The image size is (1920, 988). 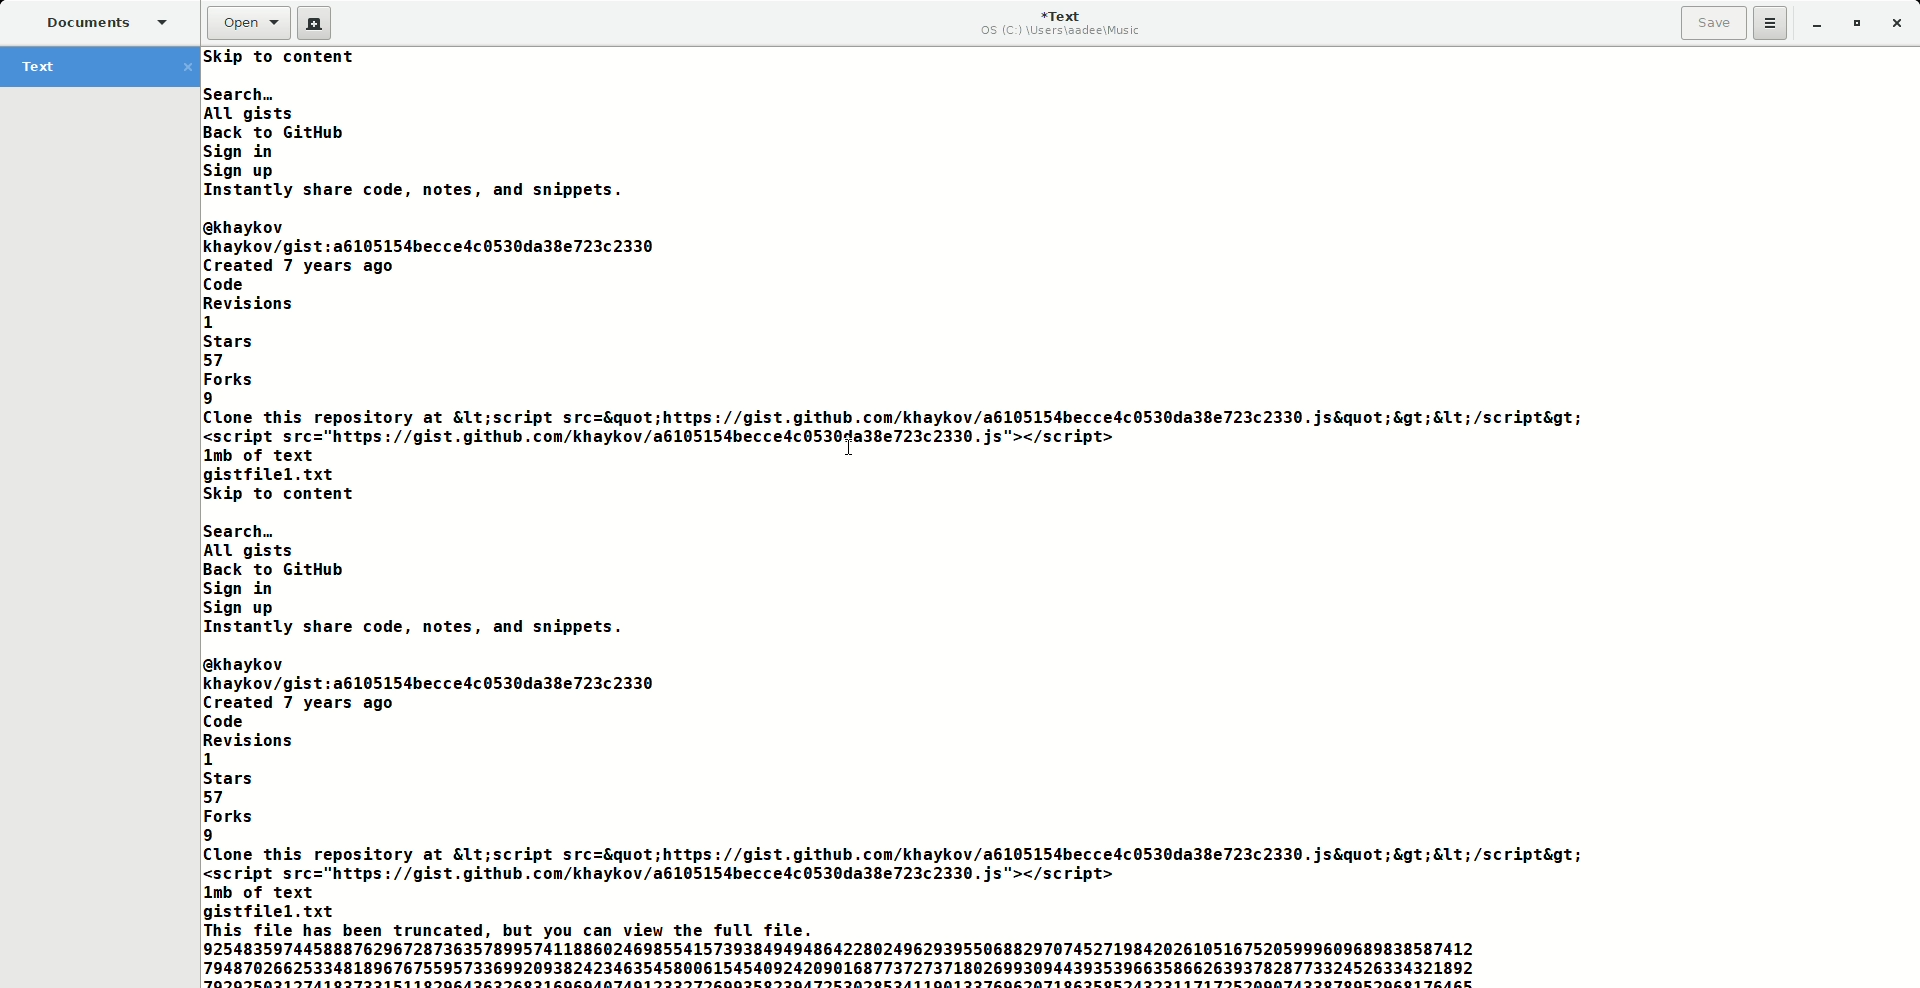 What do you see at coordinates (1056, 21) in the screenshot?
I see `gedit - Text file name` at bounding box center [1056, 21].